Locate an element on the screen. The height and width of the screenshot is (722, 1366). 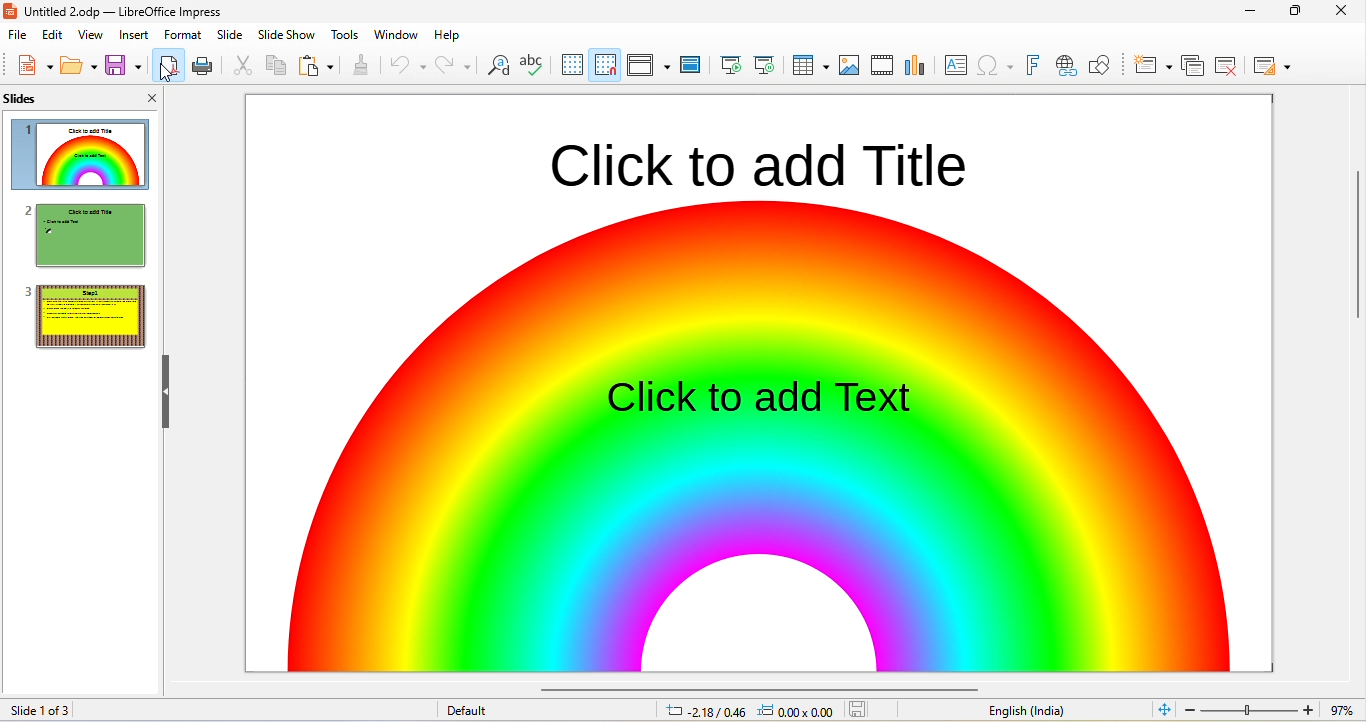
clone is located at coordinates (361, 64).